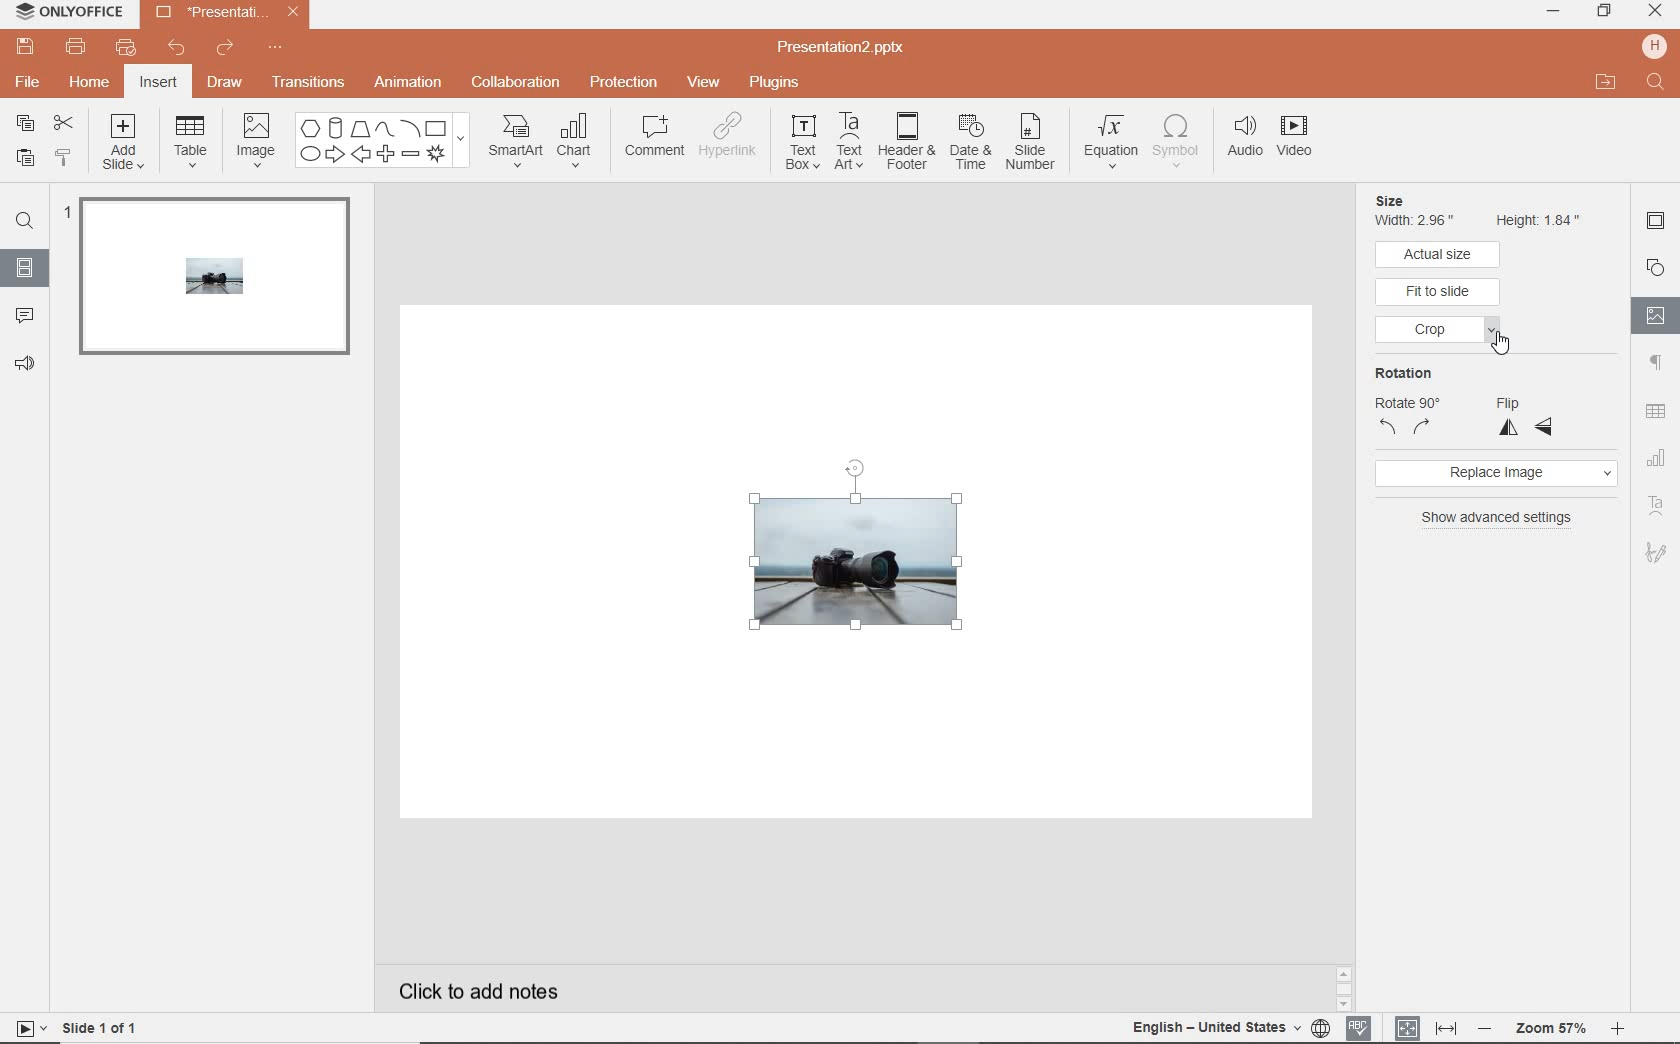 This screenshot has height=1044, width=1680. I want to click on table, so click(194, 141).